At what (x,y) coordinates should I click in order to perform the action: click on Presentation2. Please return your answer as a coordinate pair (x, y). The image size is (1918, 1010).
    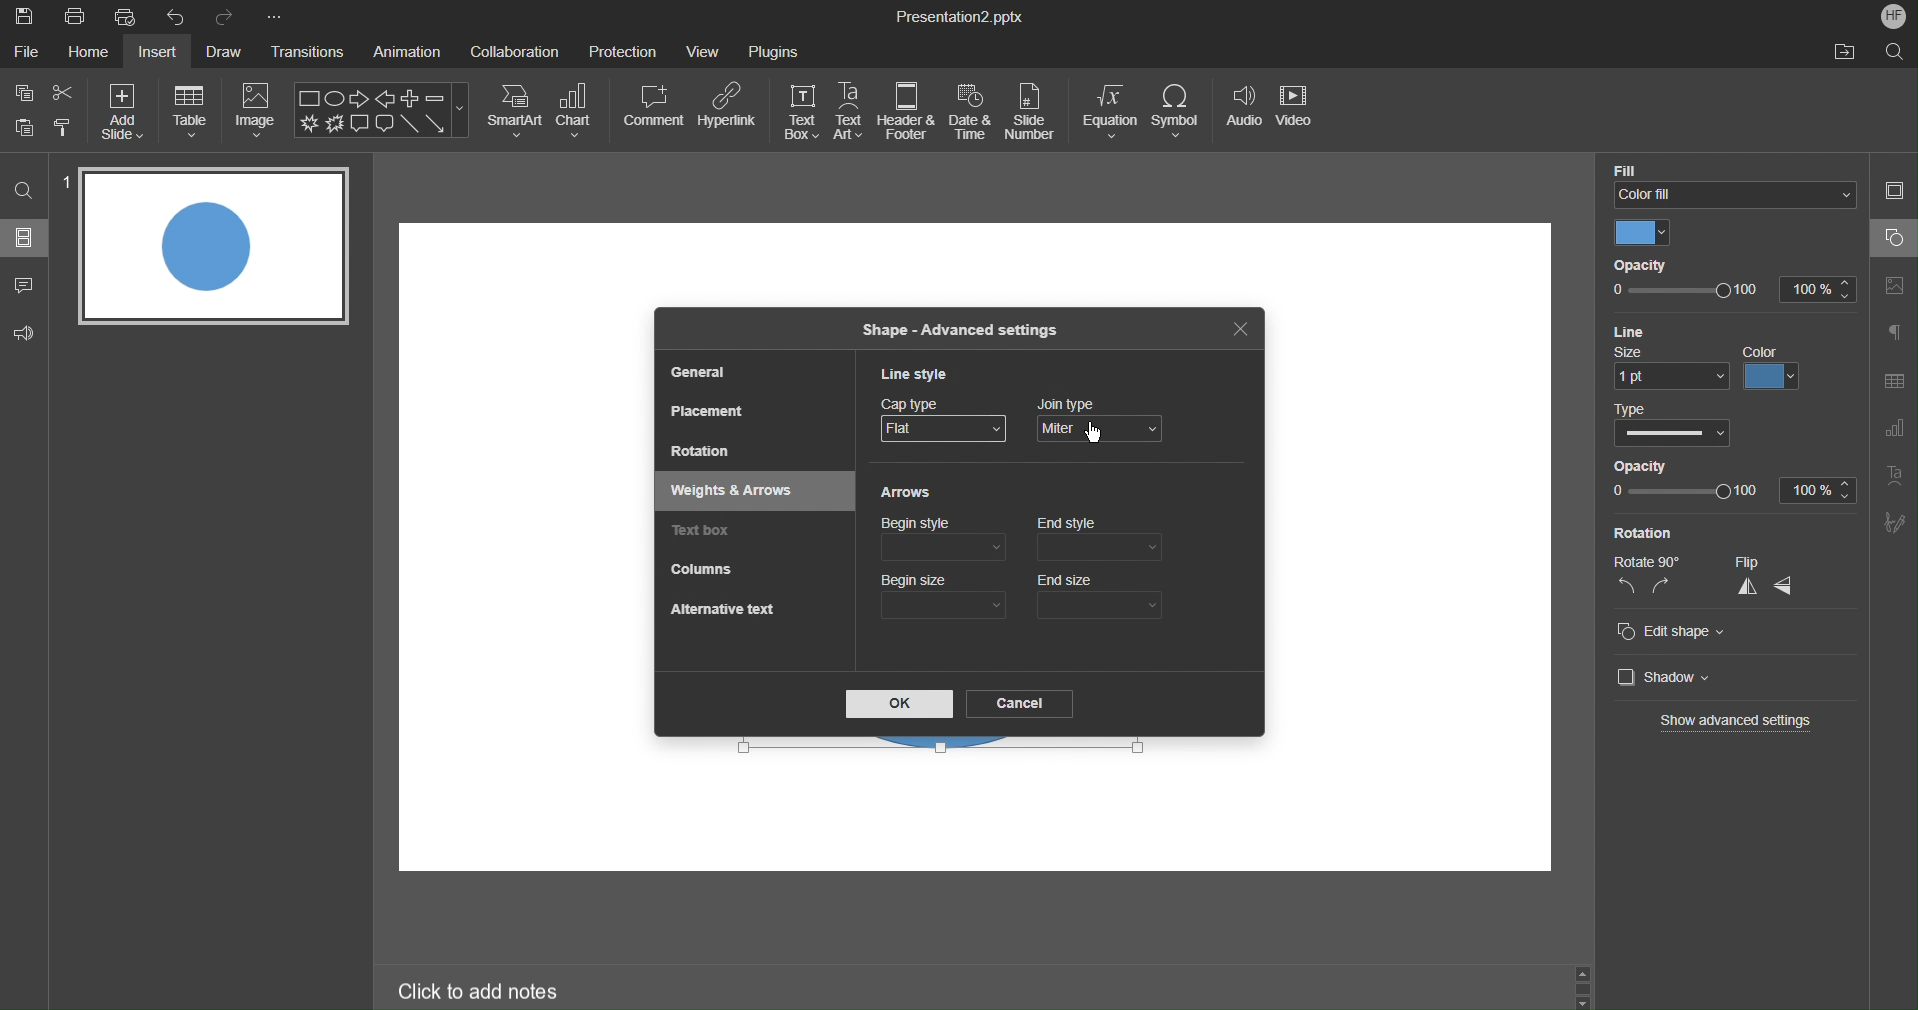
    Looking at the image, I should click on (958, 19).